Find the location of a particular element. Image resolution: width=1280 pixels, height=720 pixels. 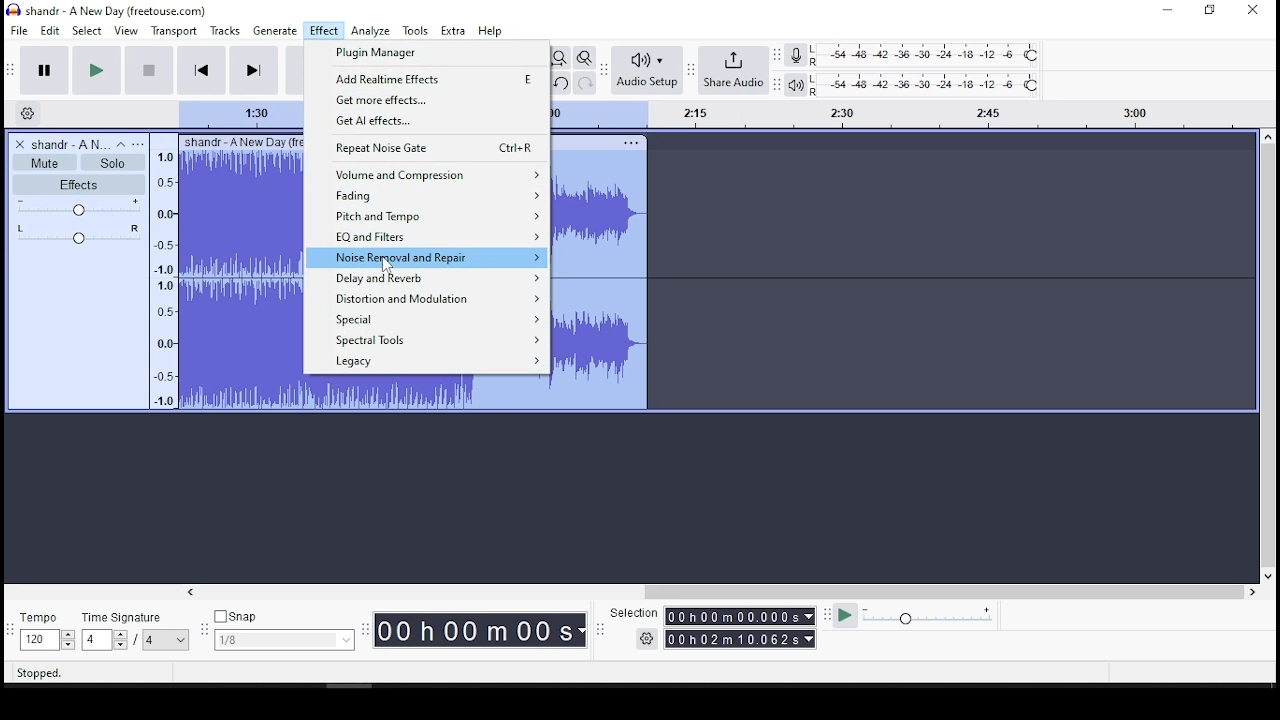

collapse is located at coordinates (121, 144).